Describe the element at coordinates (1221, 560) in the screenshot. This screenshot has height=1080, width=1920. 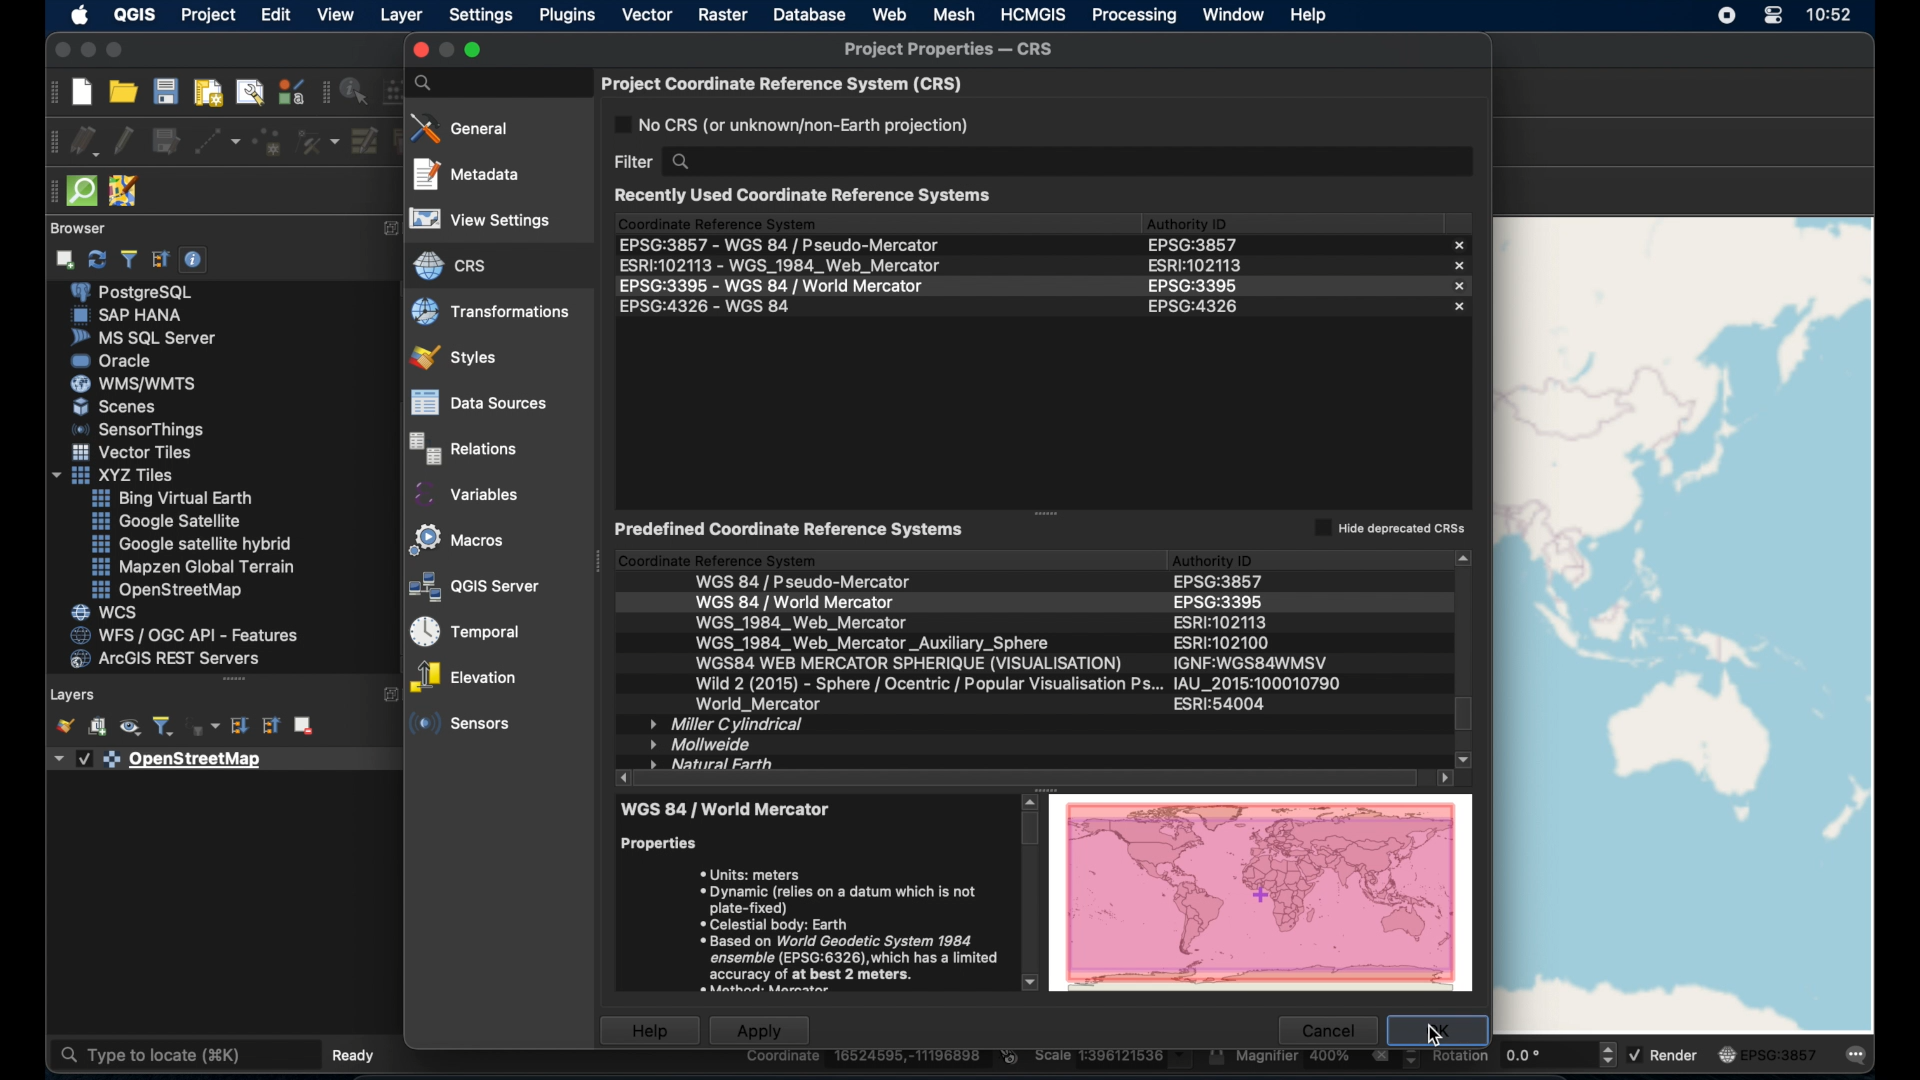
I see `authority id` at that location.